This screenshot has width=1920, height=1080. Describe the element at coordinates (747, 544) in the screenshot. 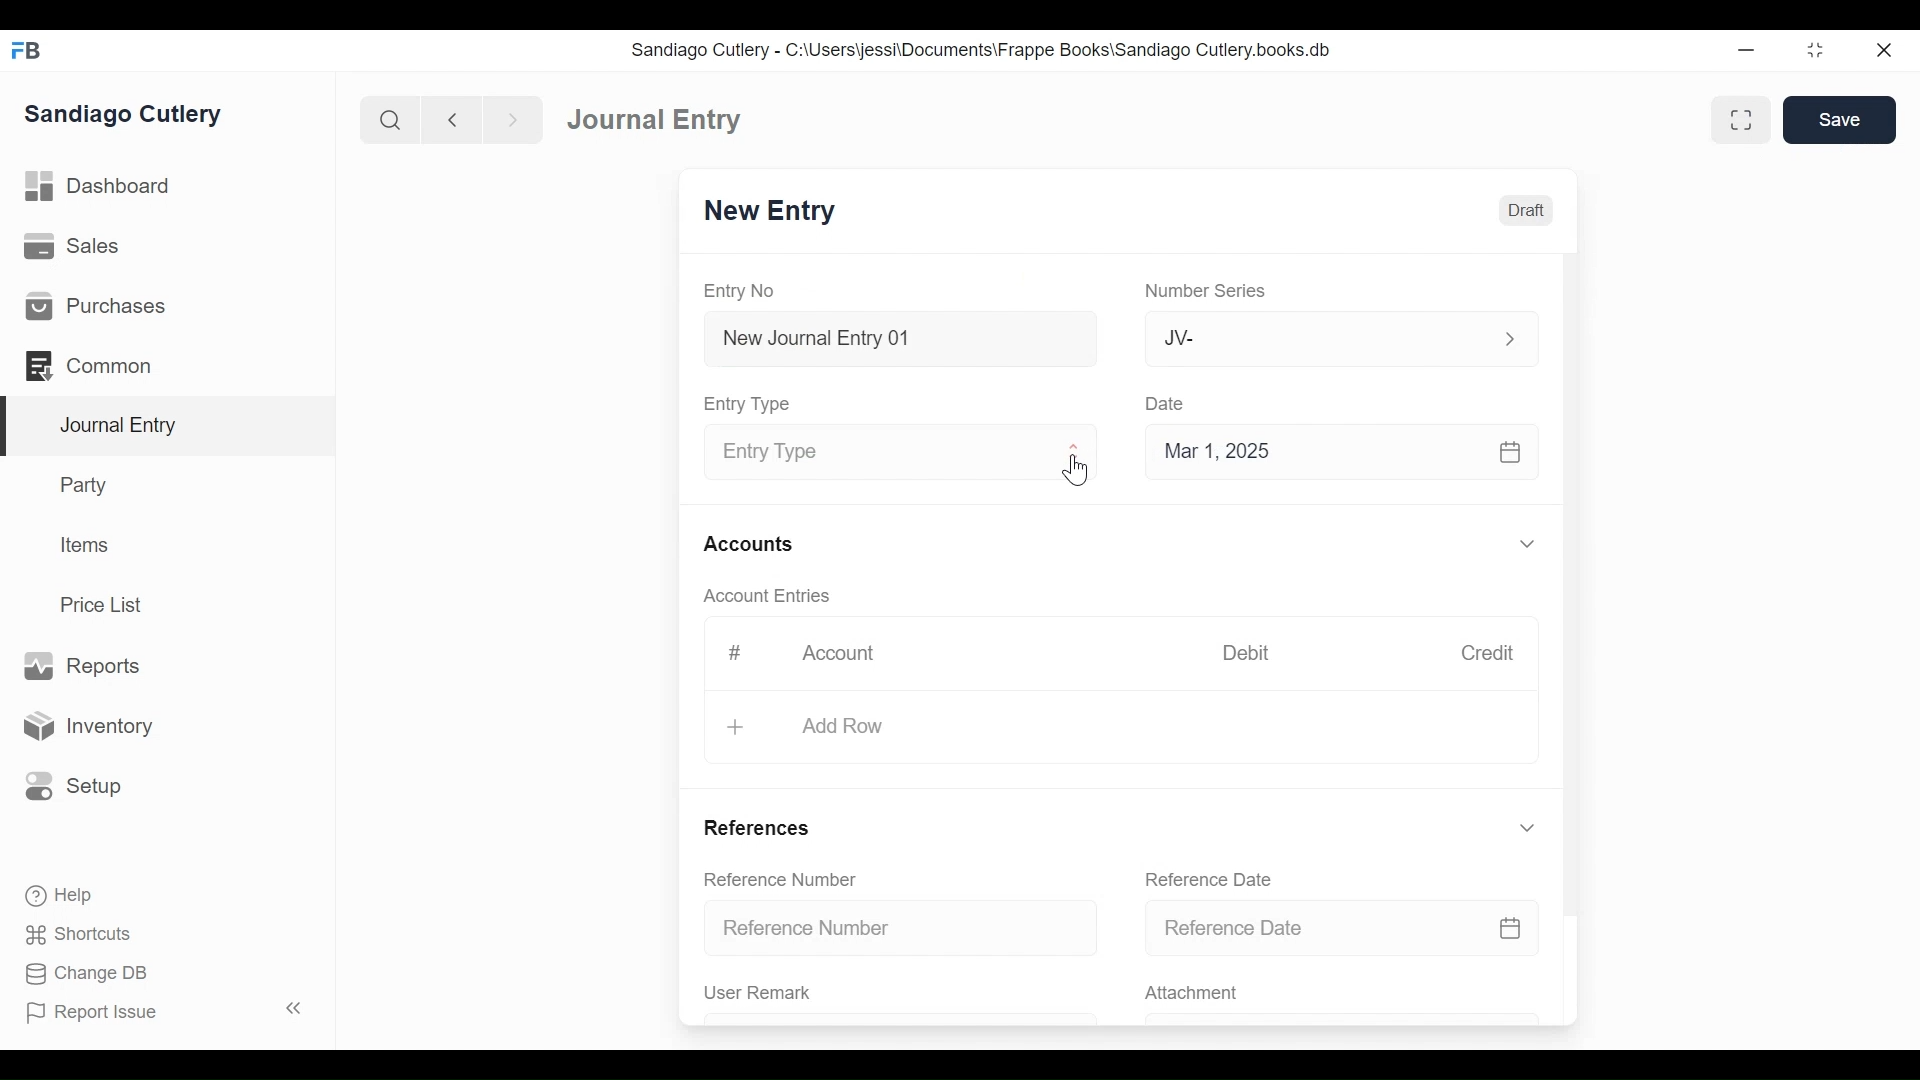

I see `Accounts` at that location.